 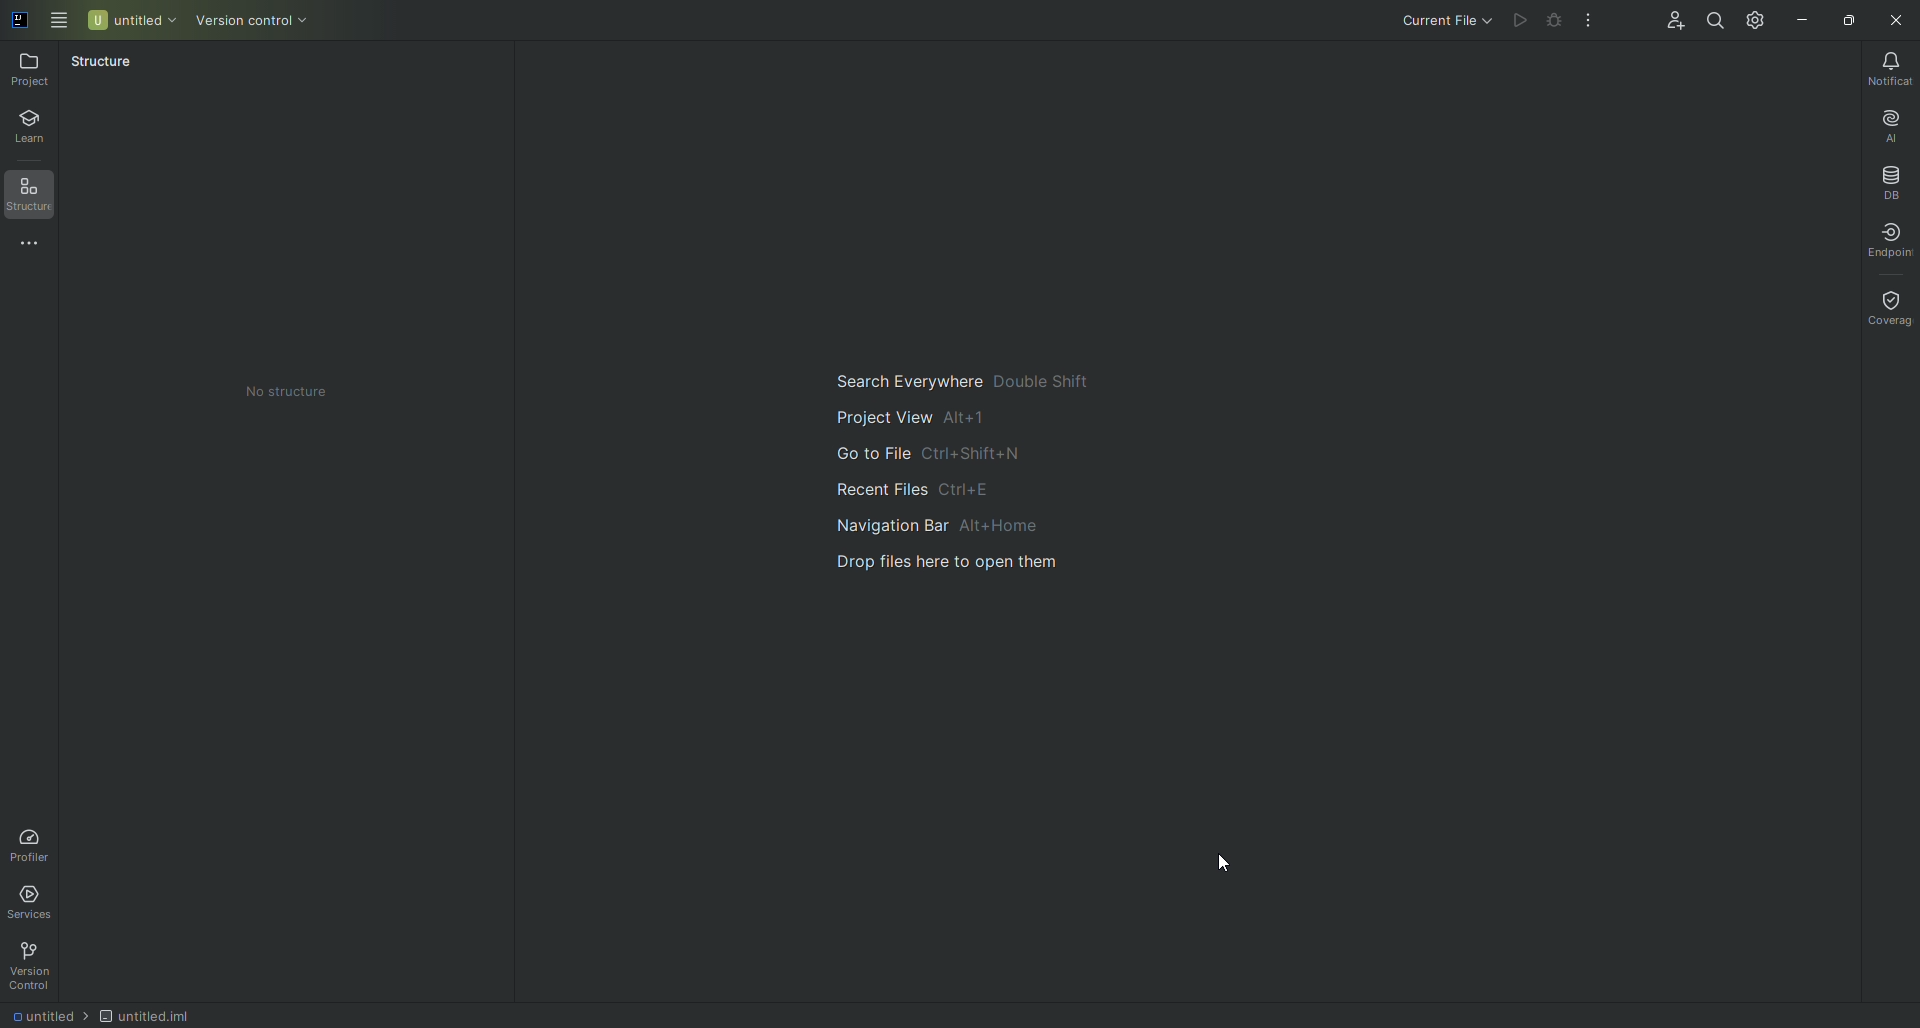 I want to click on Filename, so click(x=44, y=1018).